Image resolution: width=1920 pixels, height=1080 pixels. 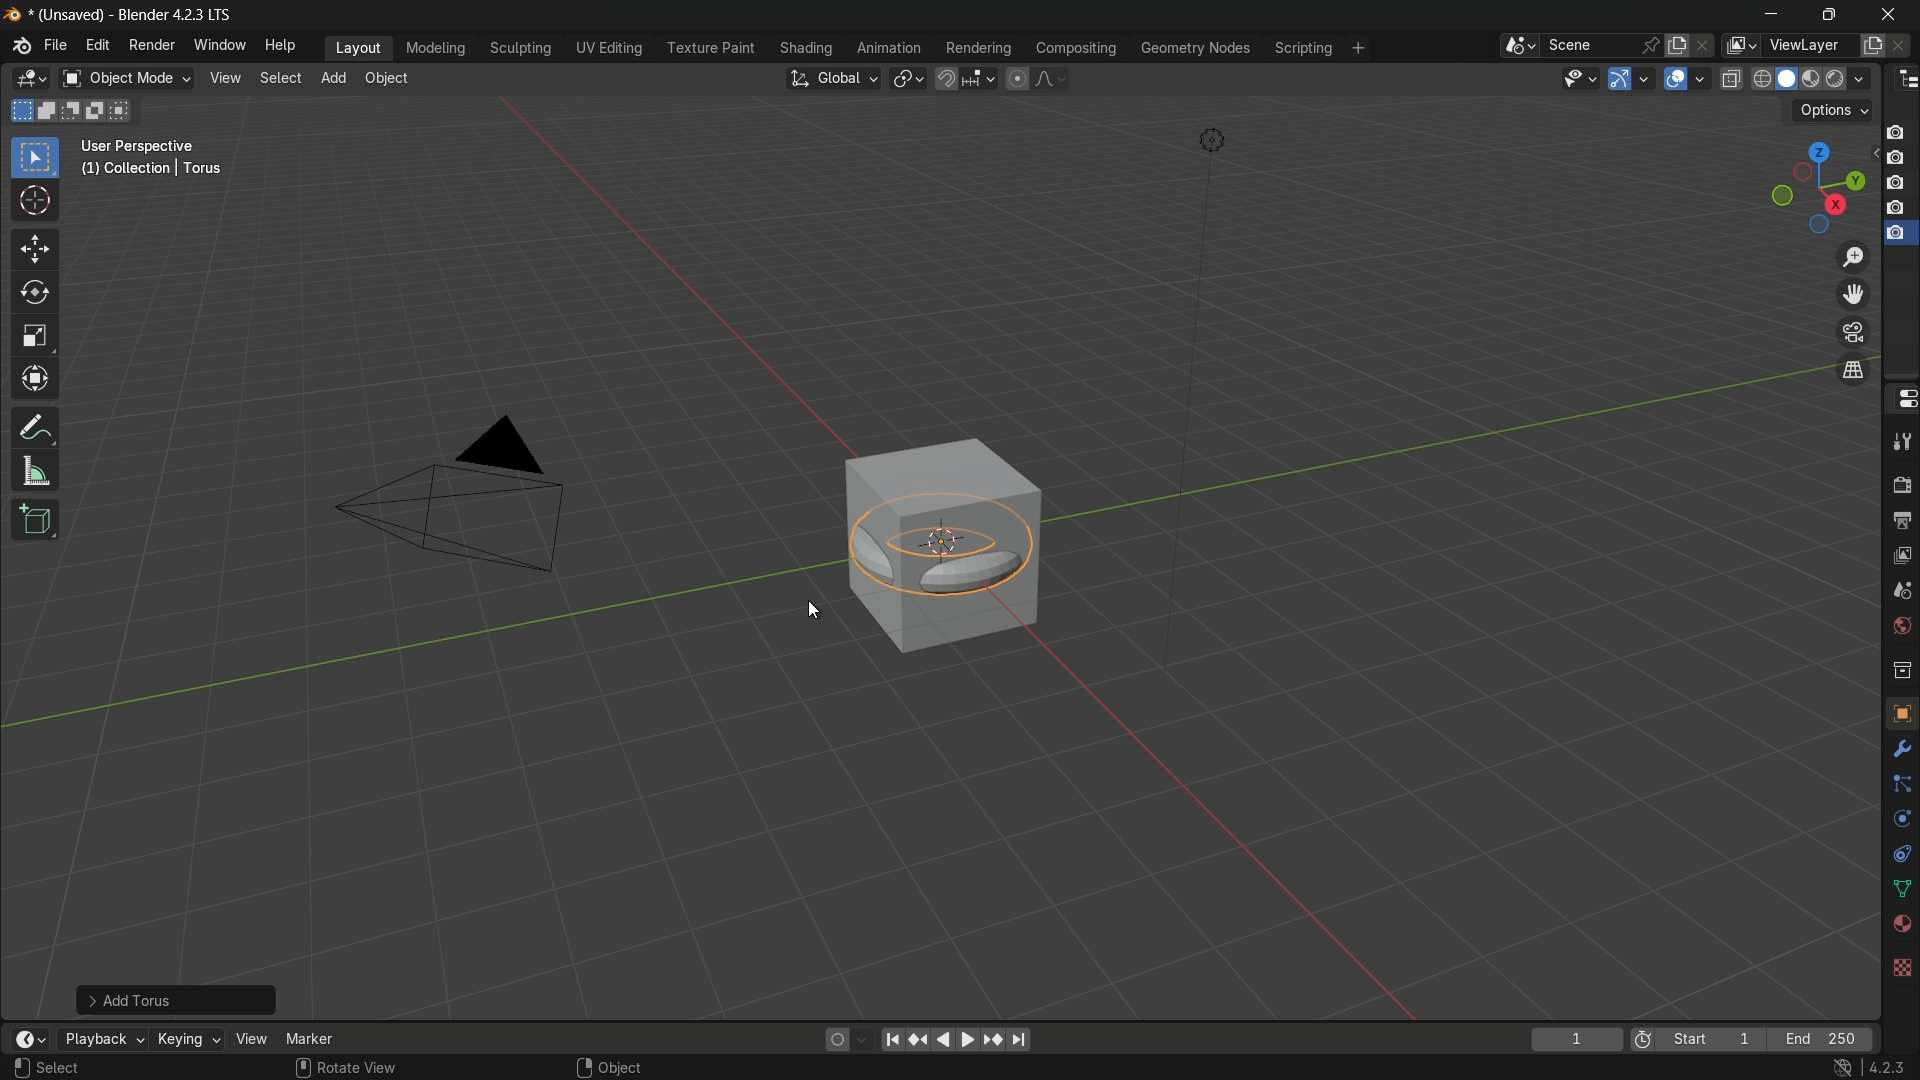 What do you see at coordinates (96, 44) in the screenshot?
I see `edit menu` at bounding box center [96, 44].